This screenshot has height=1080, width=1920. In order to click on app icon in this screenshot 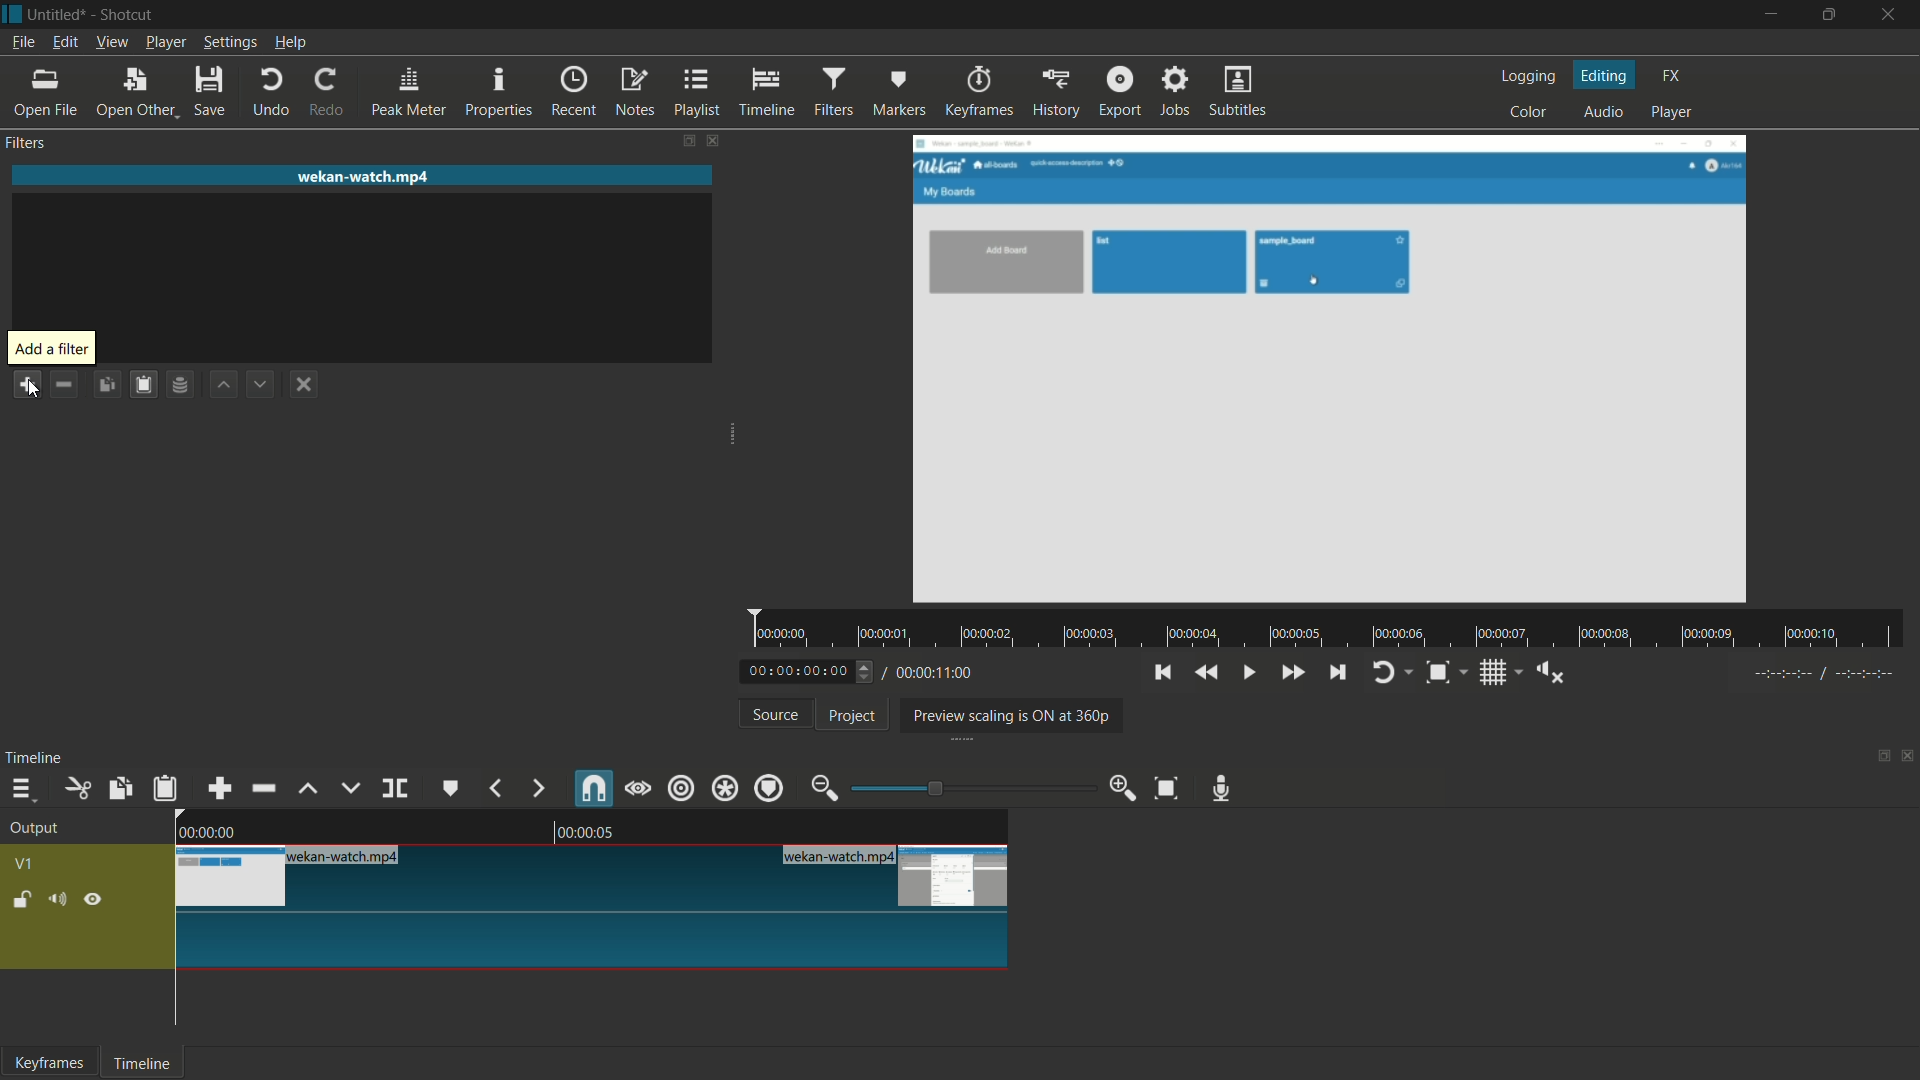, I will do `click(12, 14)`.